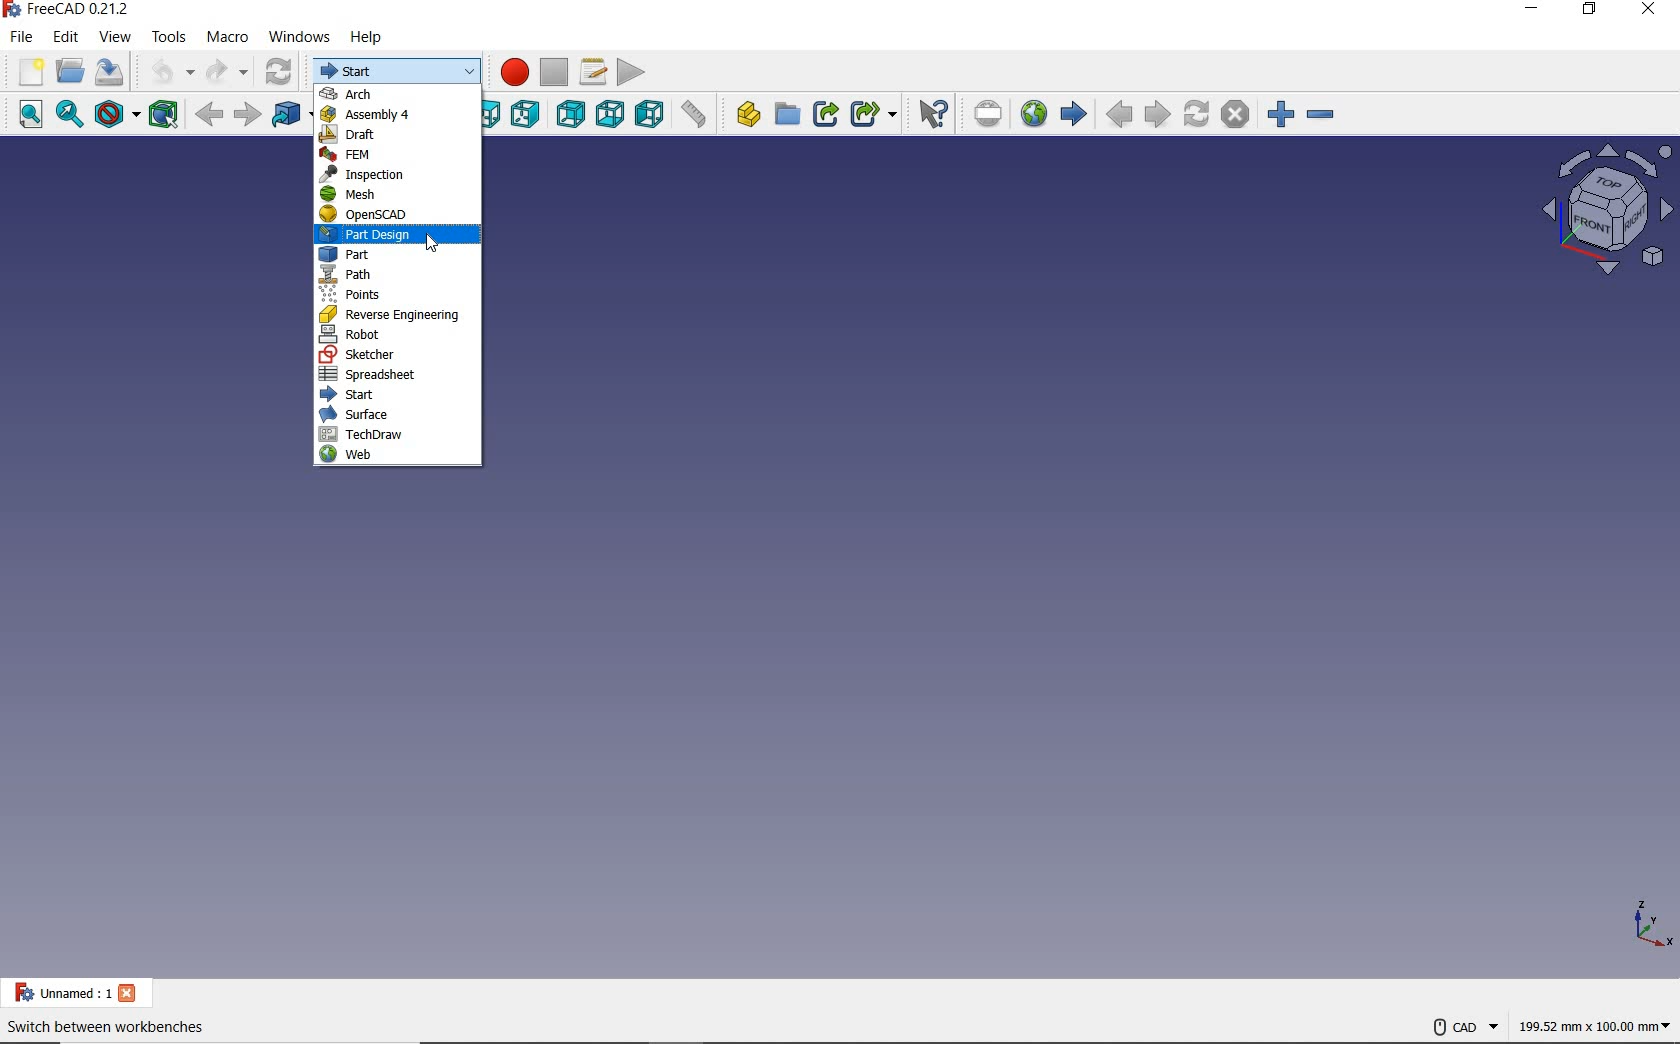 The width and height of the screenshot is (1680, 1044). What do you see at coordinates (398, 193) in the screenshot?
I see `MESH` at bounding box center [398, 193].